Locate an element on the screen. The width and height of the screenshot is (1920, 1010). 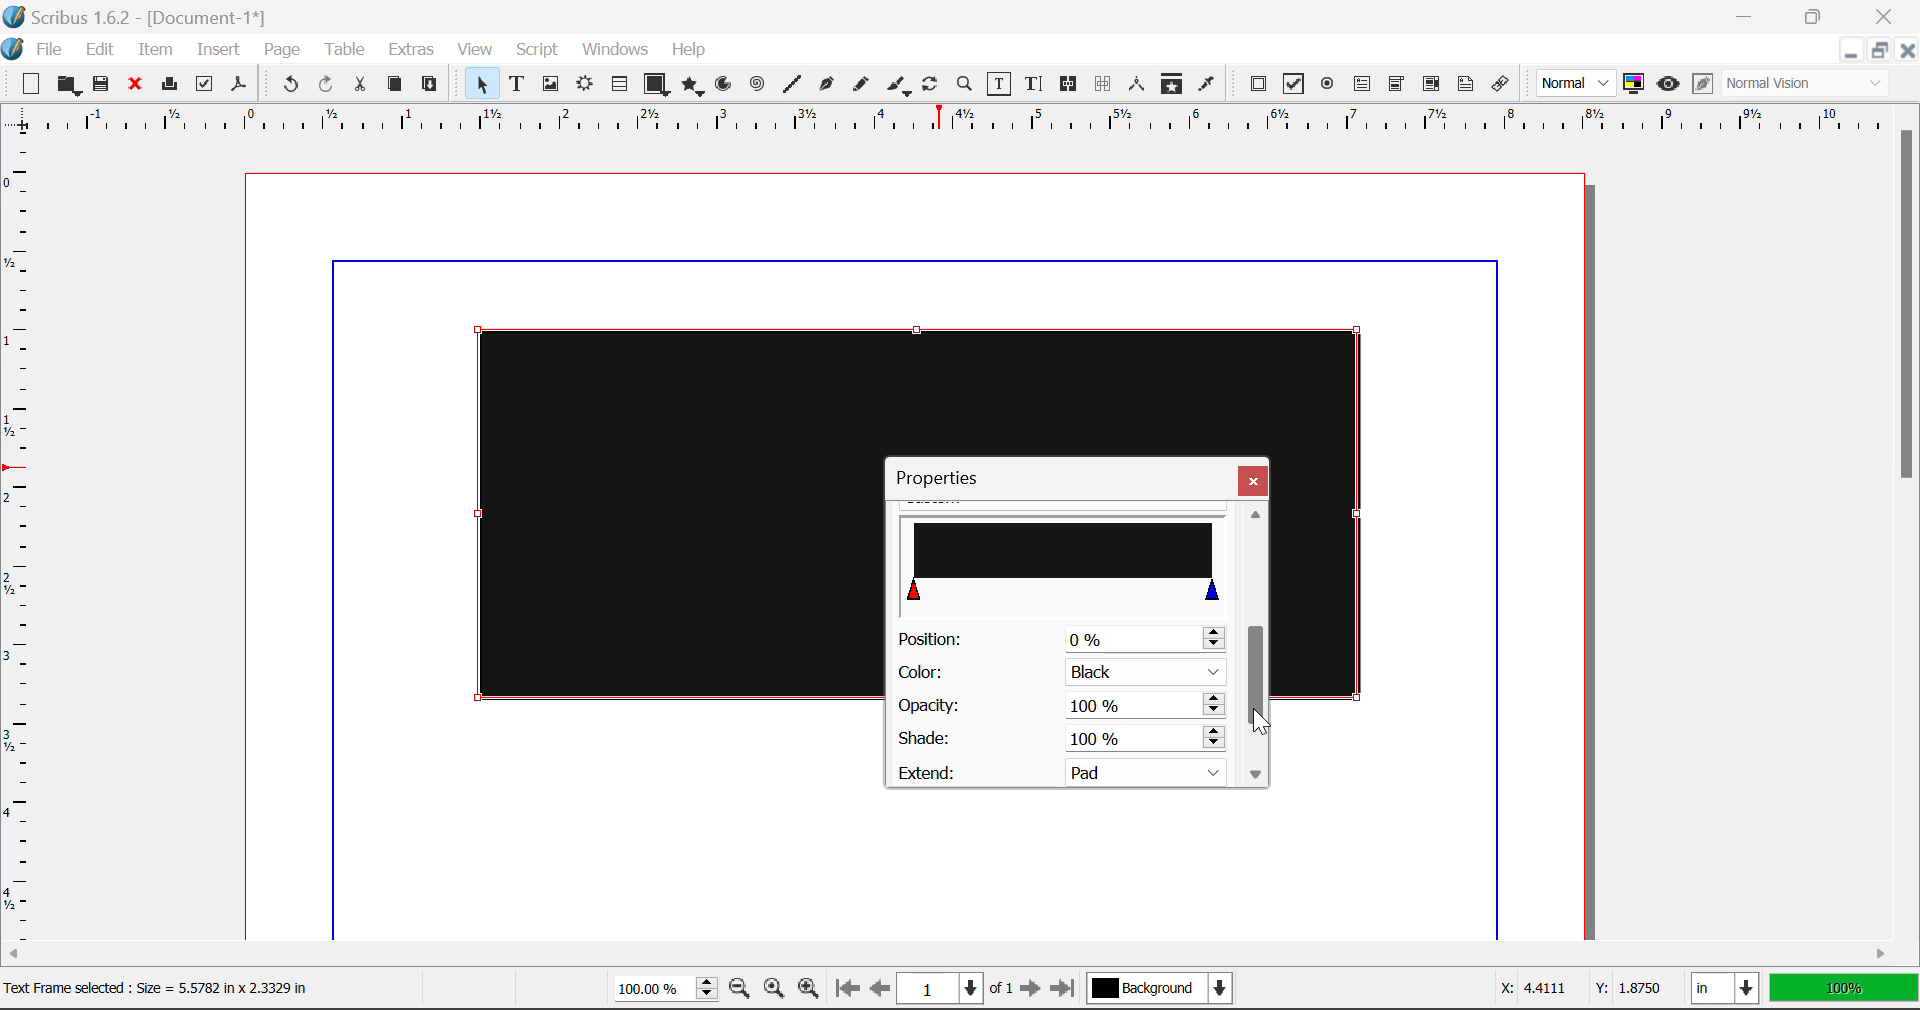
Save is located at coordinates (103, 85).